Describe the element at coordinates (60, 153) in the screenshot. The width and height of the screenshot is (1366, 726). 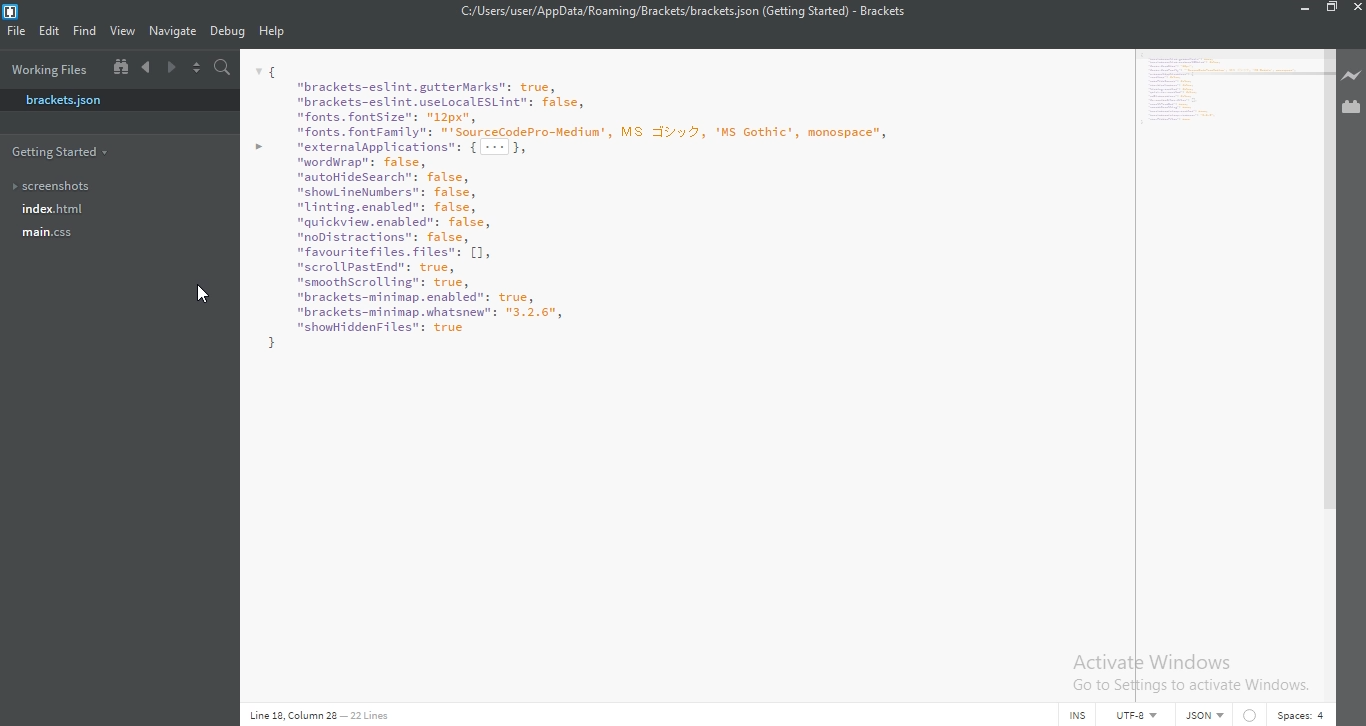
I see `getting started` at that location.